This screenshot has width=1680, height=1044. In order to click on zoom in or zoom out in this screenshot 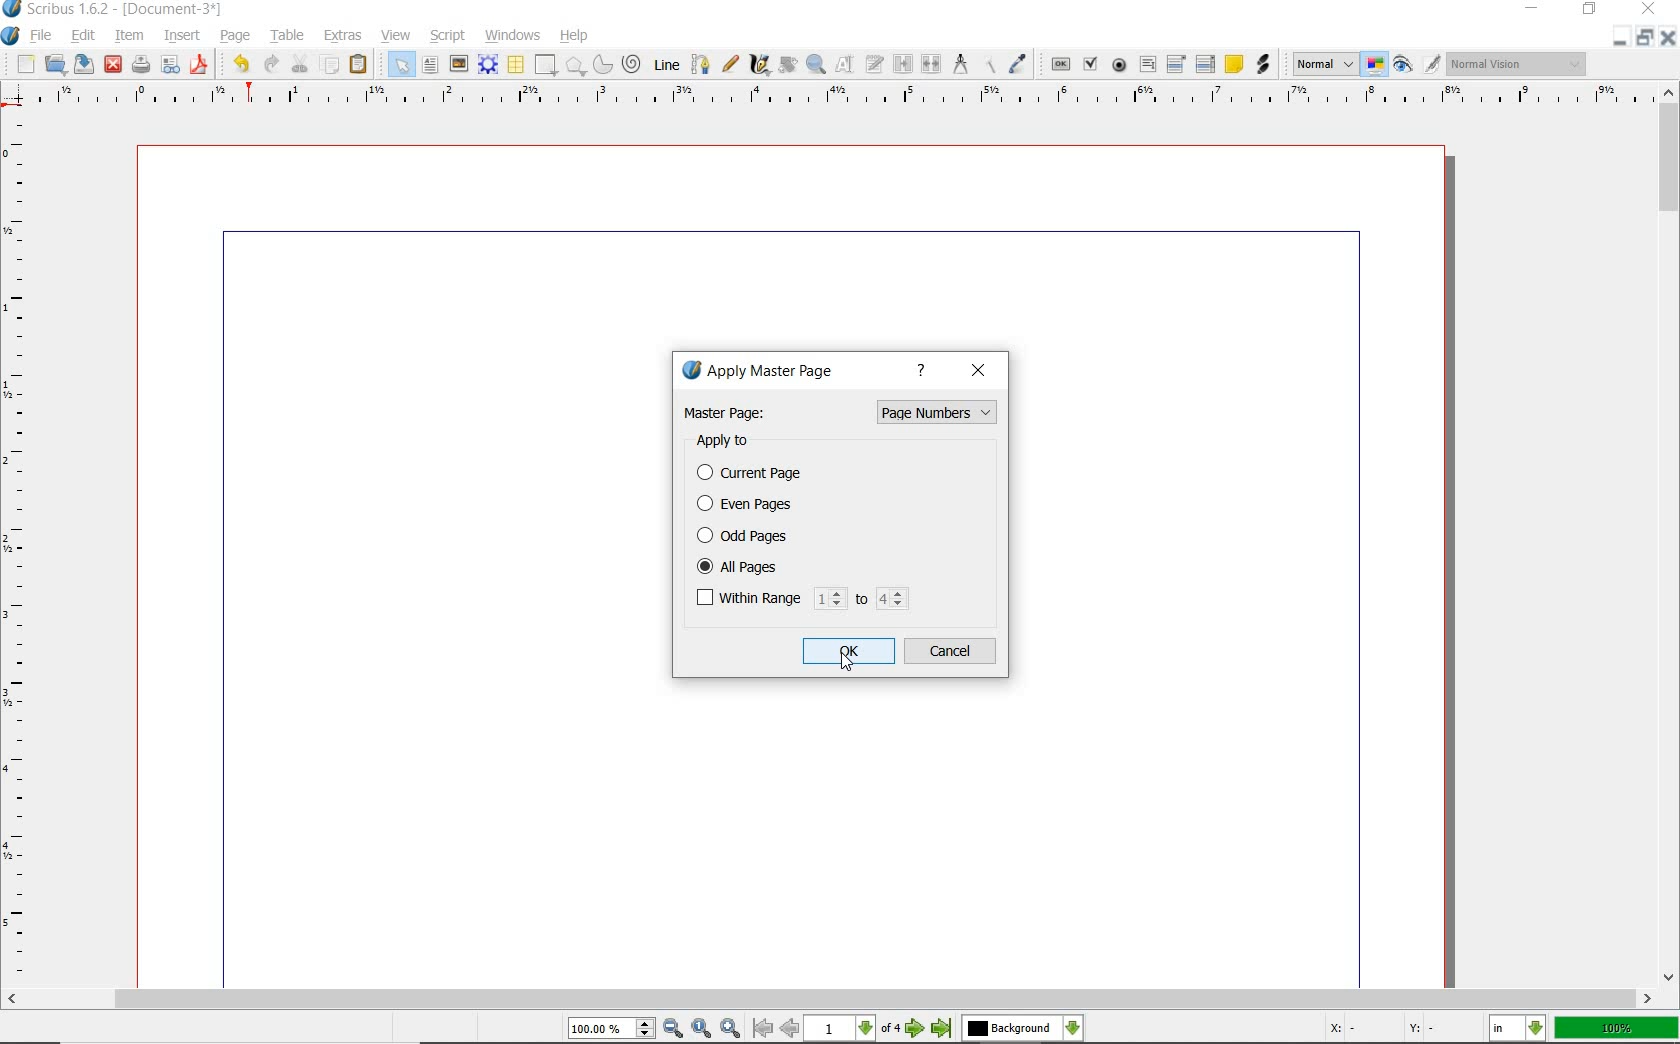, I will do `click(815, 65)`.